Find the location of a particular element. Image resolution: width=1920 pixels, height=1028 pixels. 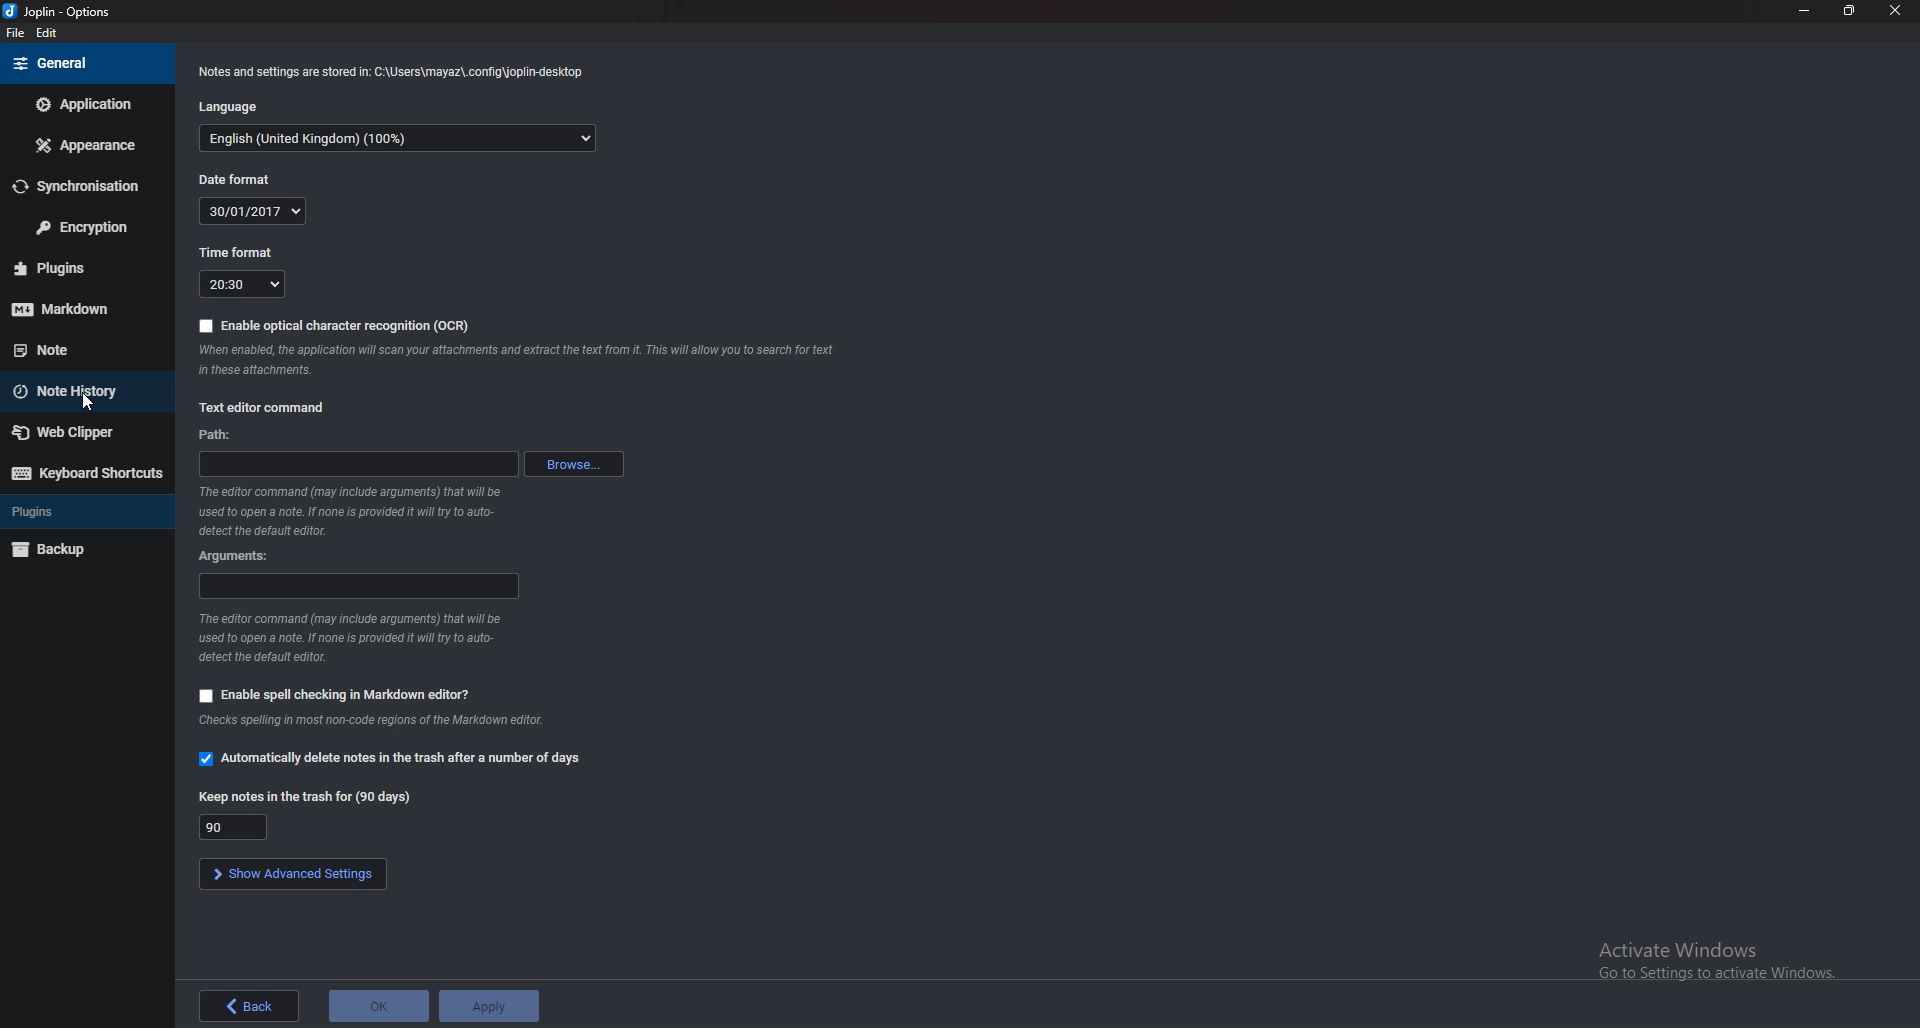

Language is located at coordinates (242, 107).